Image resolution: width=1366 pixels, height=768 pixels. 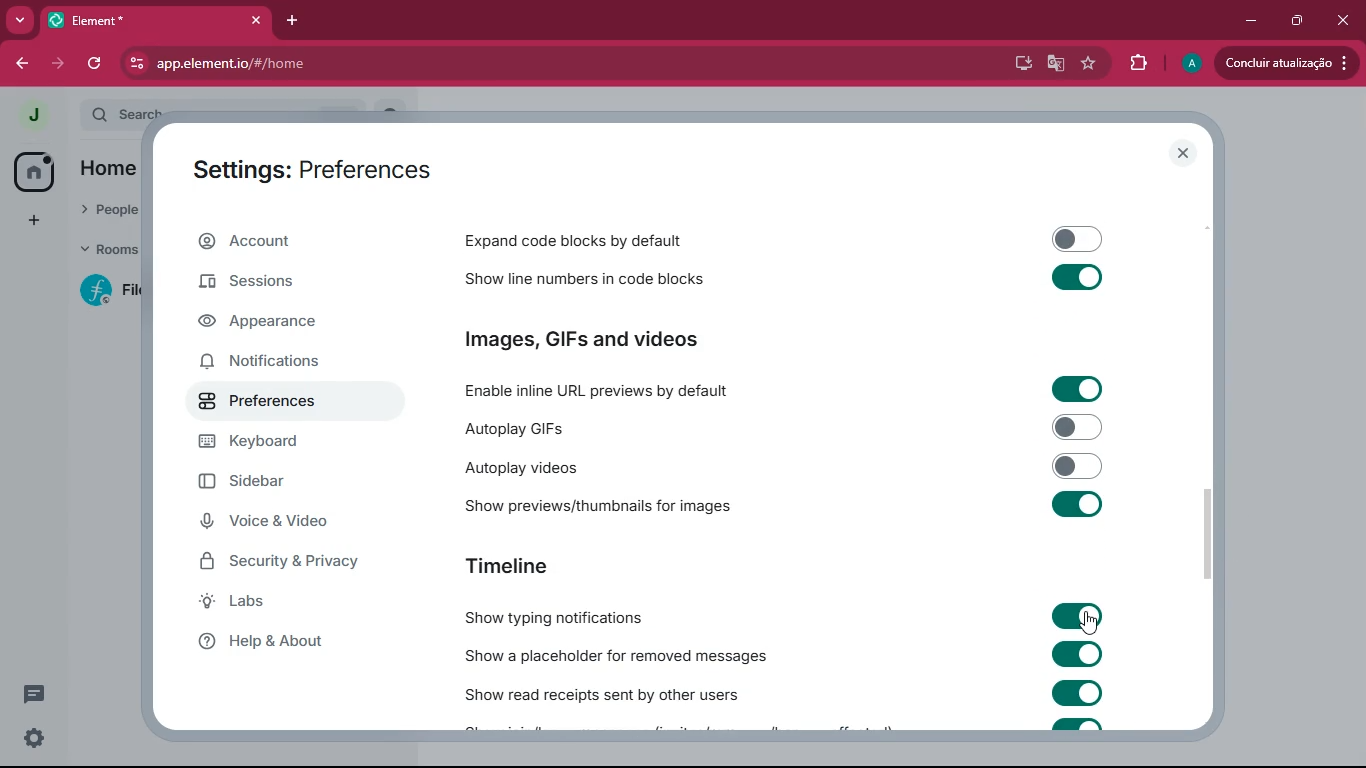 I want to click on appearance, so click(x=271, y=326).